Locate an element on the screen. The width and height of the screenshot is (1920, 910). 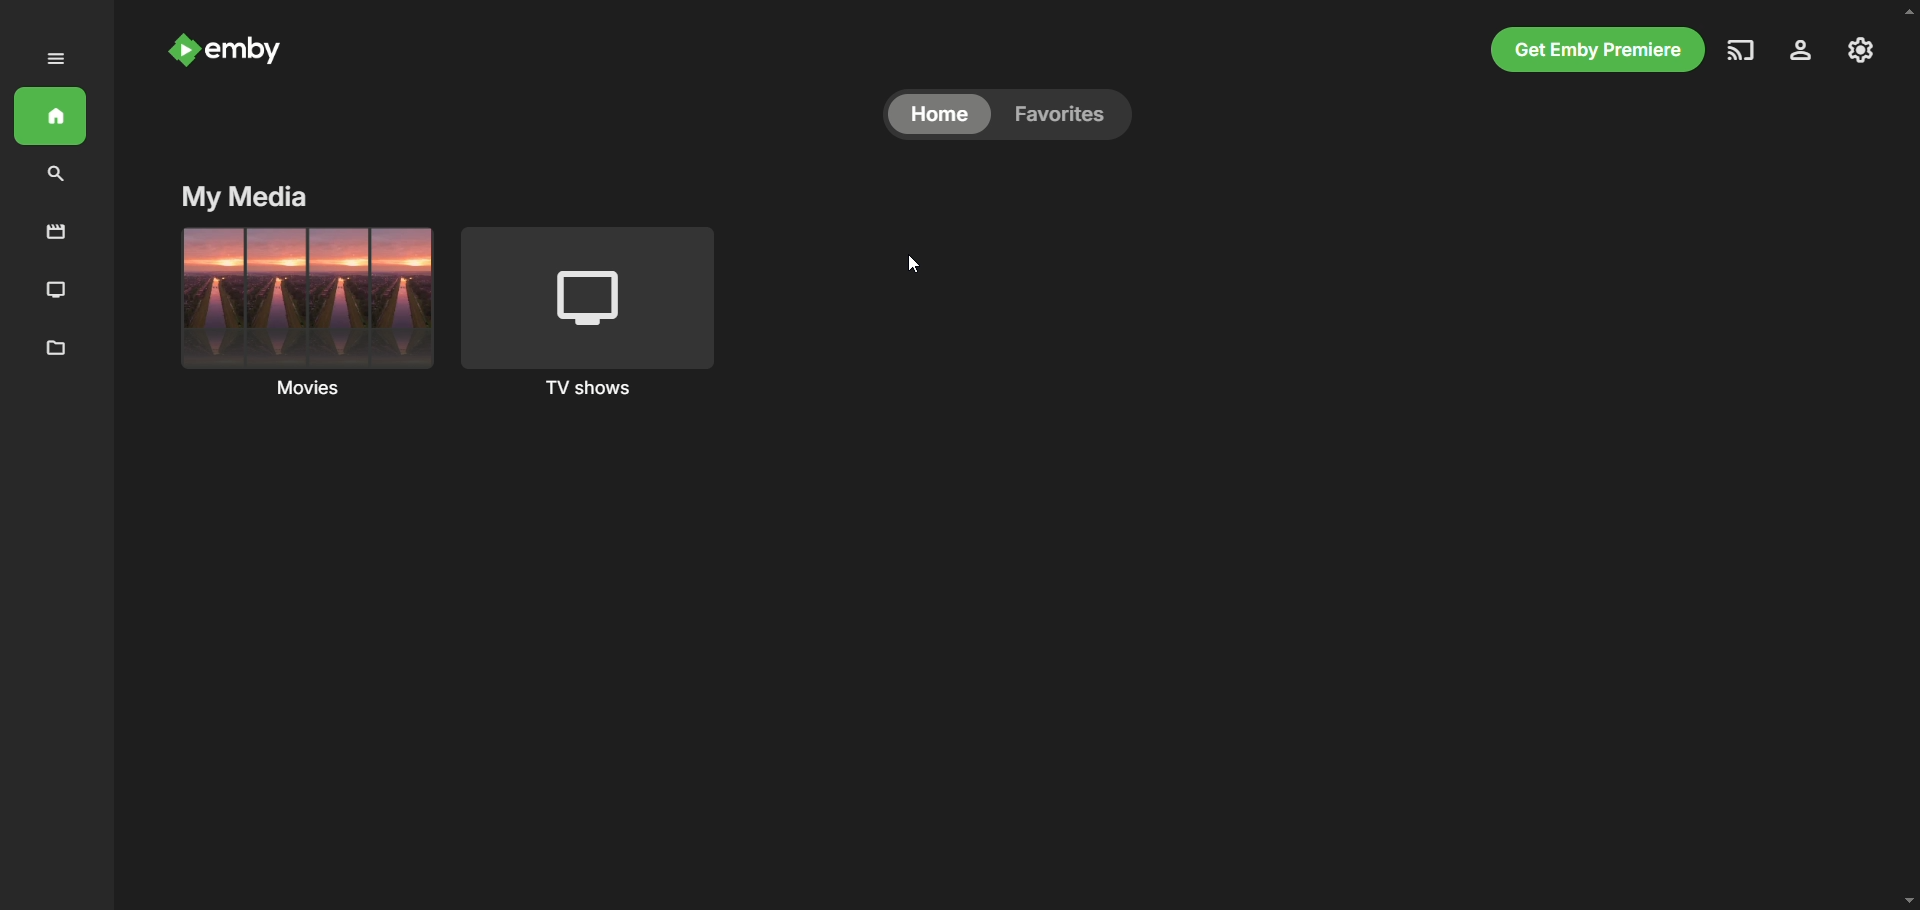
emby is located at coordinates (248, 56).